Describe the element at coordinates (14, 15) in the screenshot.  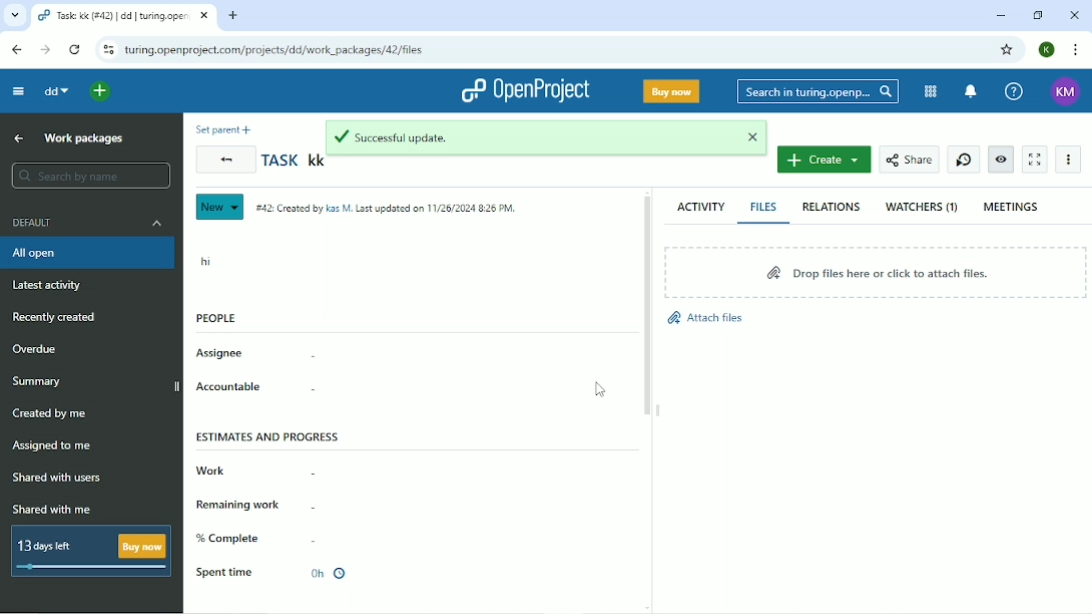
I see `Search tabs` at that location.